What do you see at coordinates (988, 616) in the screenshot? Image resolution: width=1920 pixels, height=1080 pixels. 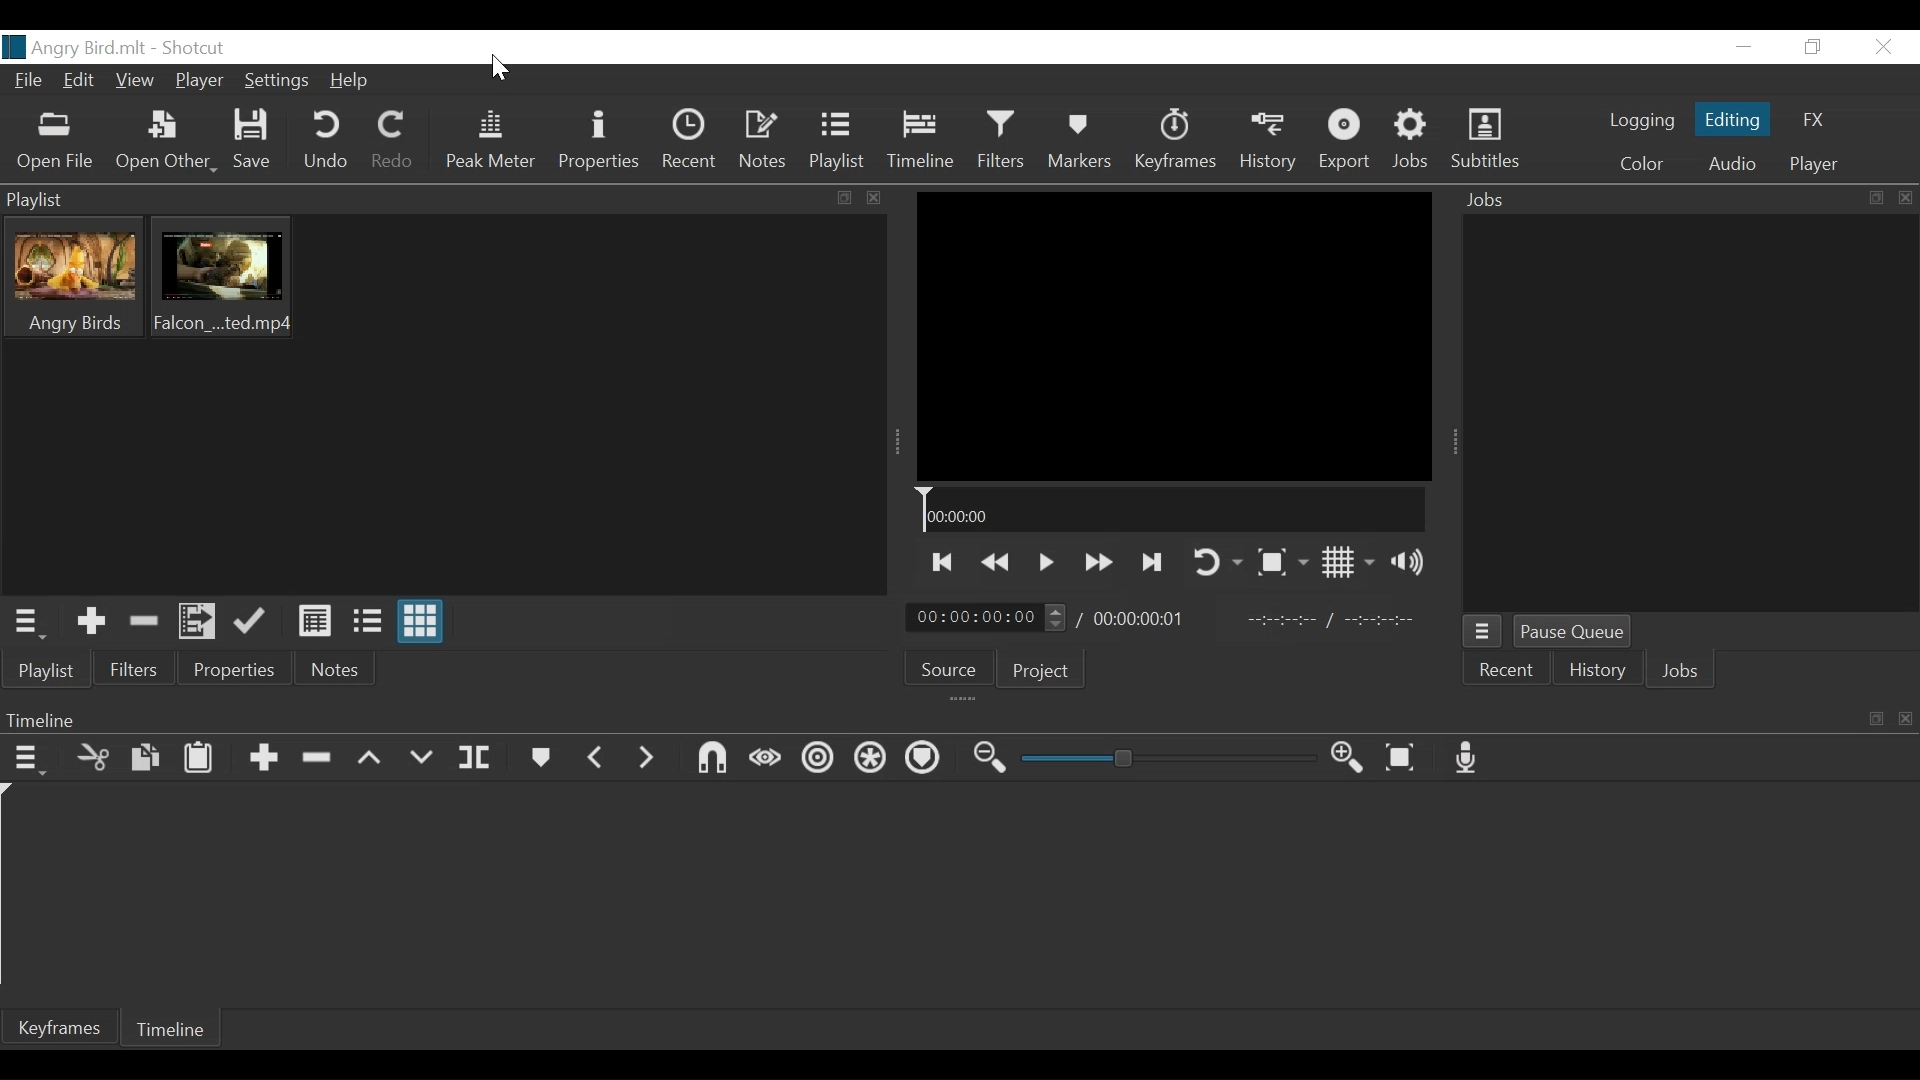 I see `Current position` at bounding box center [988, 616].